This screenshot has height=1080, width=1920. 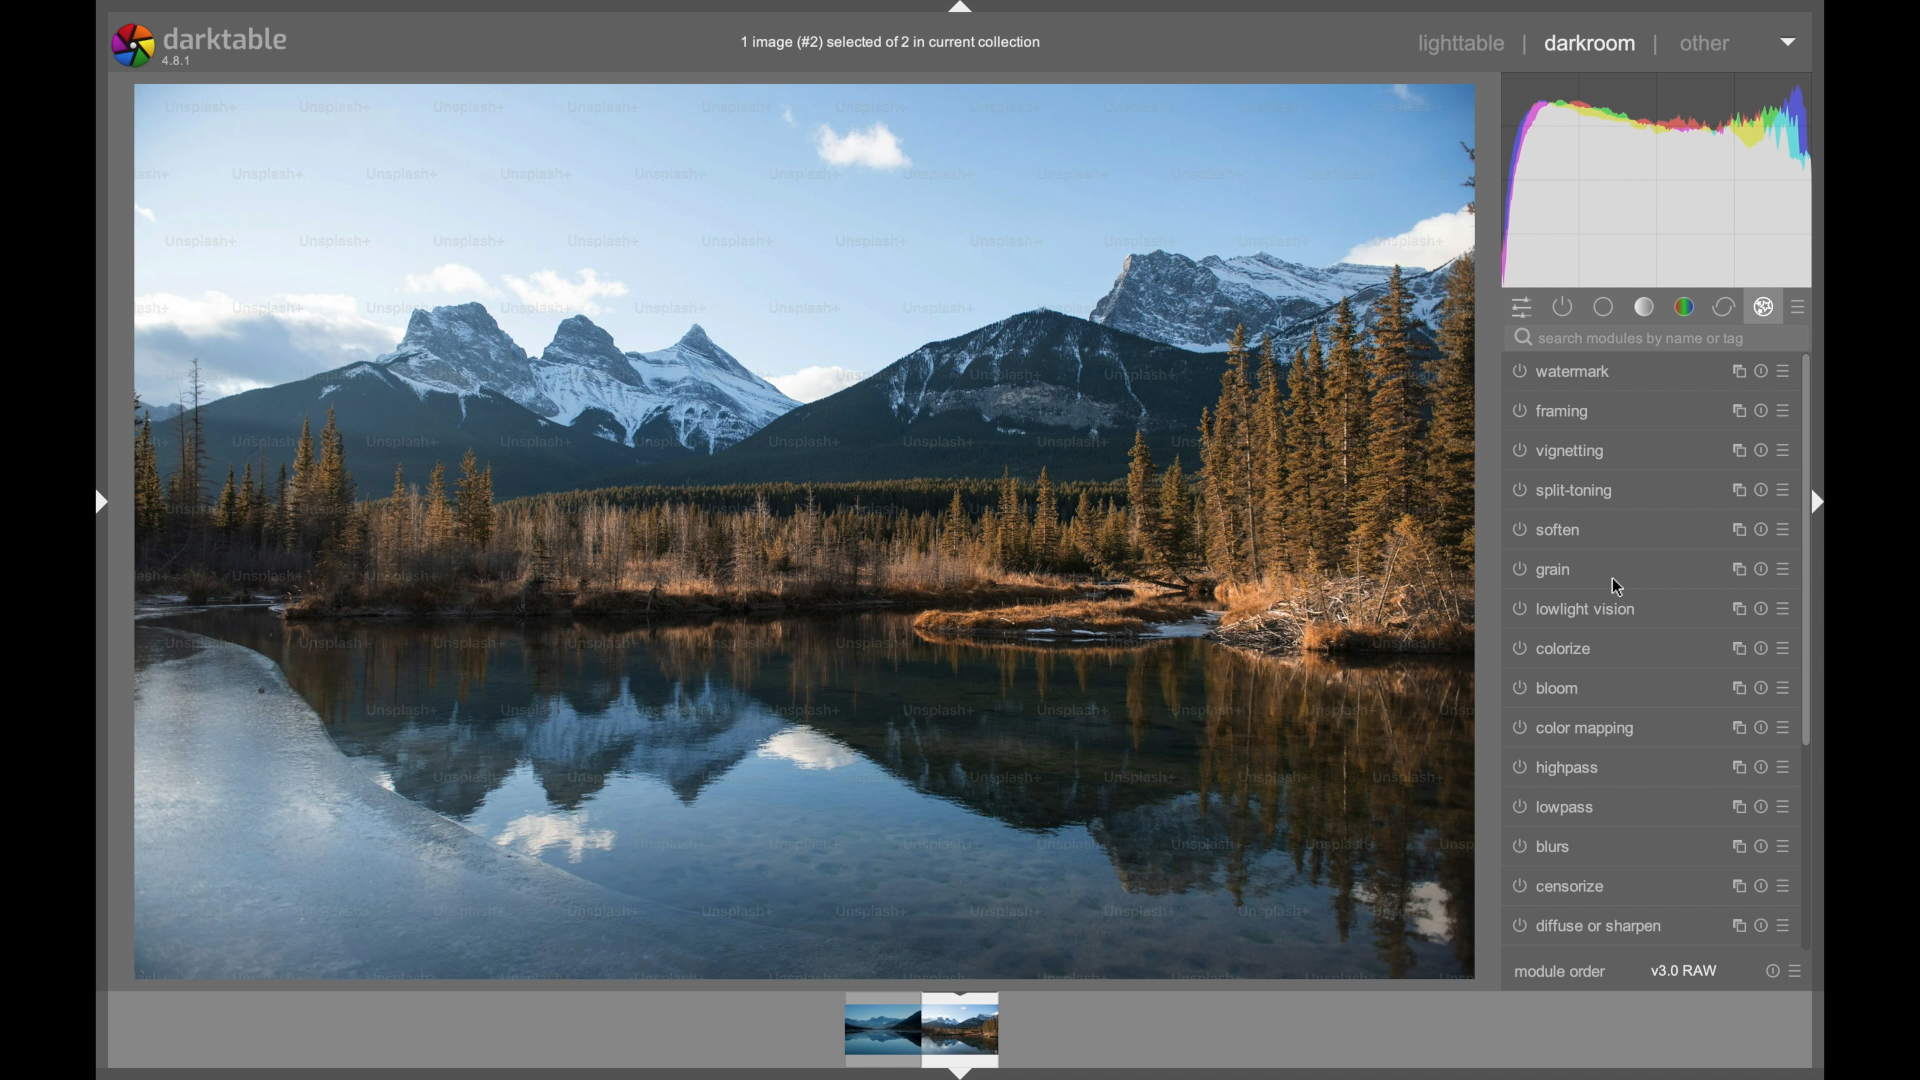 I want to click on lowlight vision, so click(x=1574, y=608).